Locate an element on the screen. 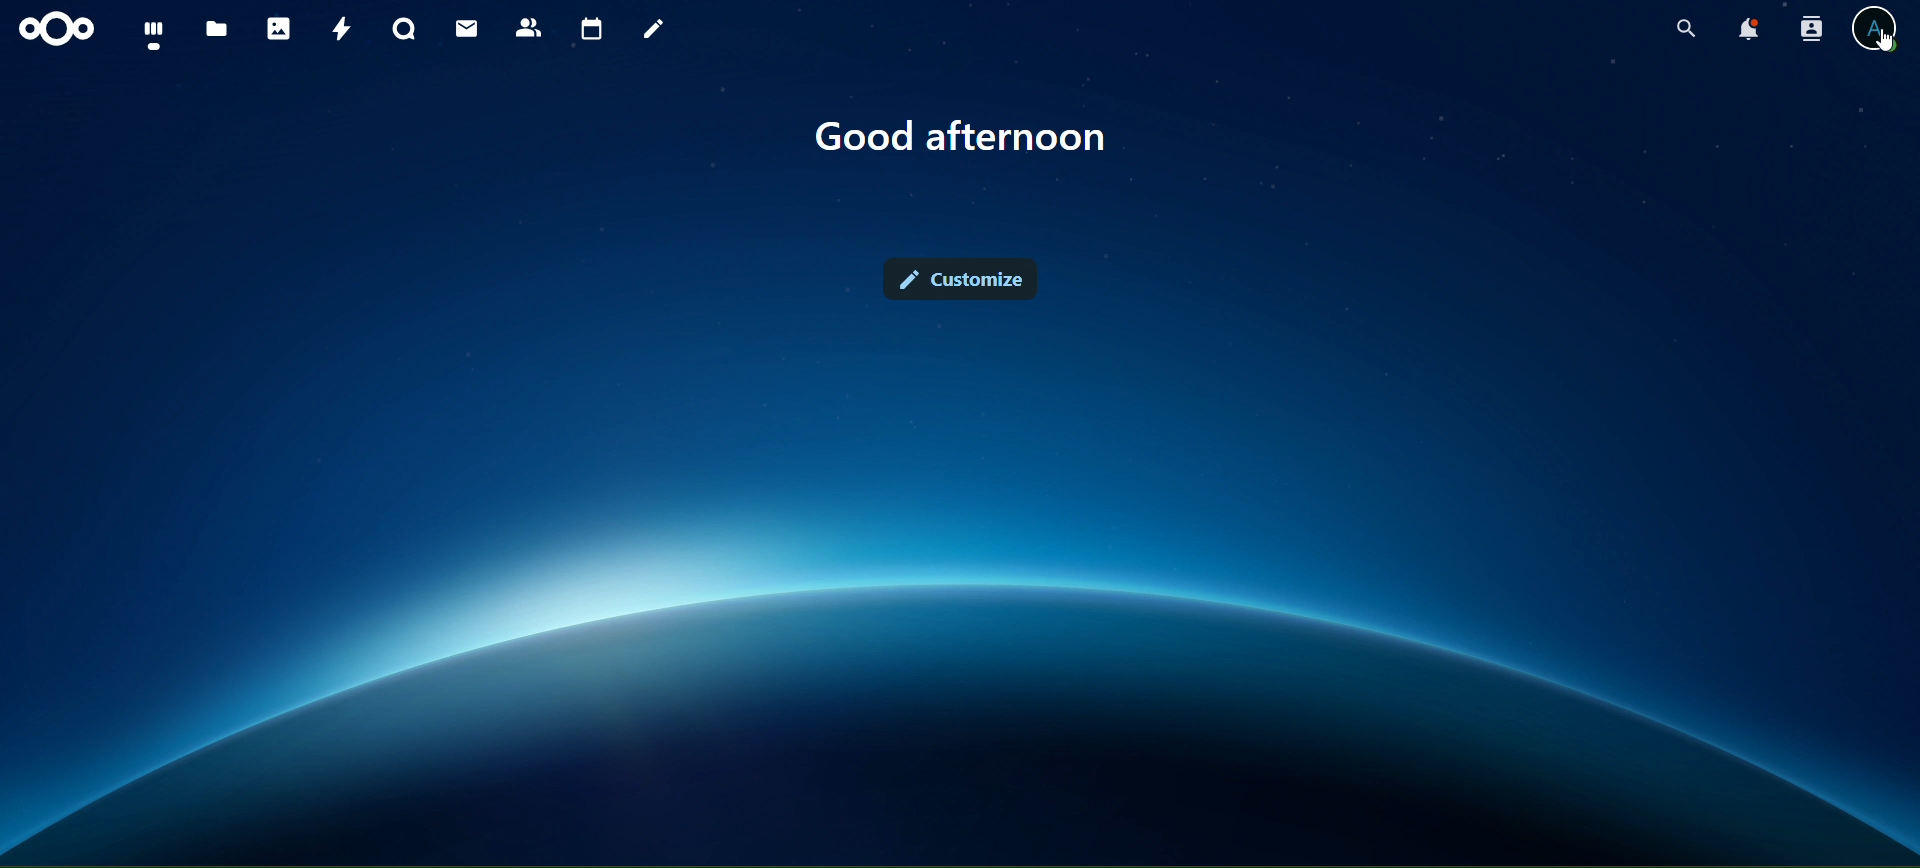 This screenshot has width=1920, height=868. customize is located at coordinates (964, 278).